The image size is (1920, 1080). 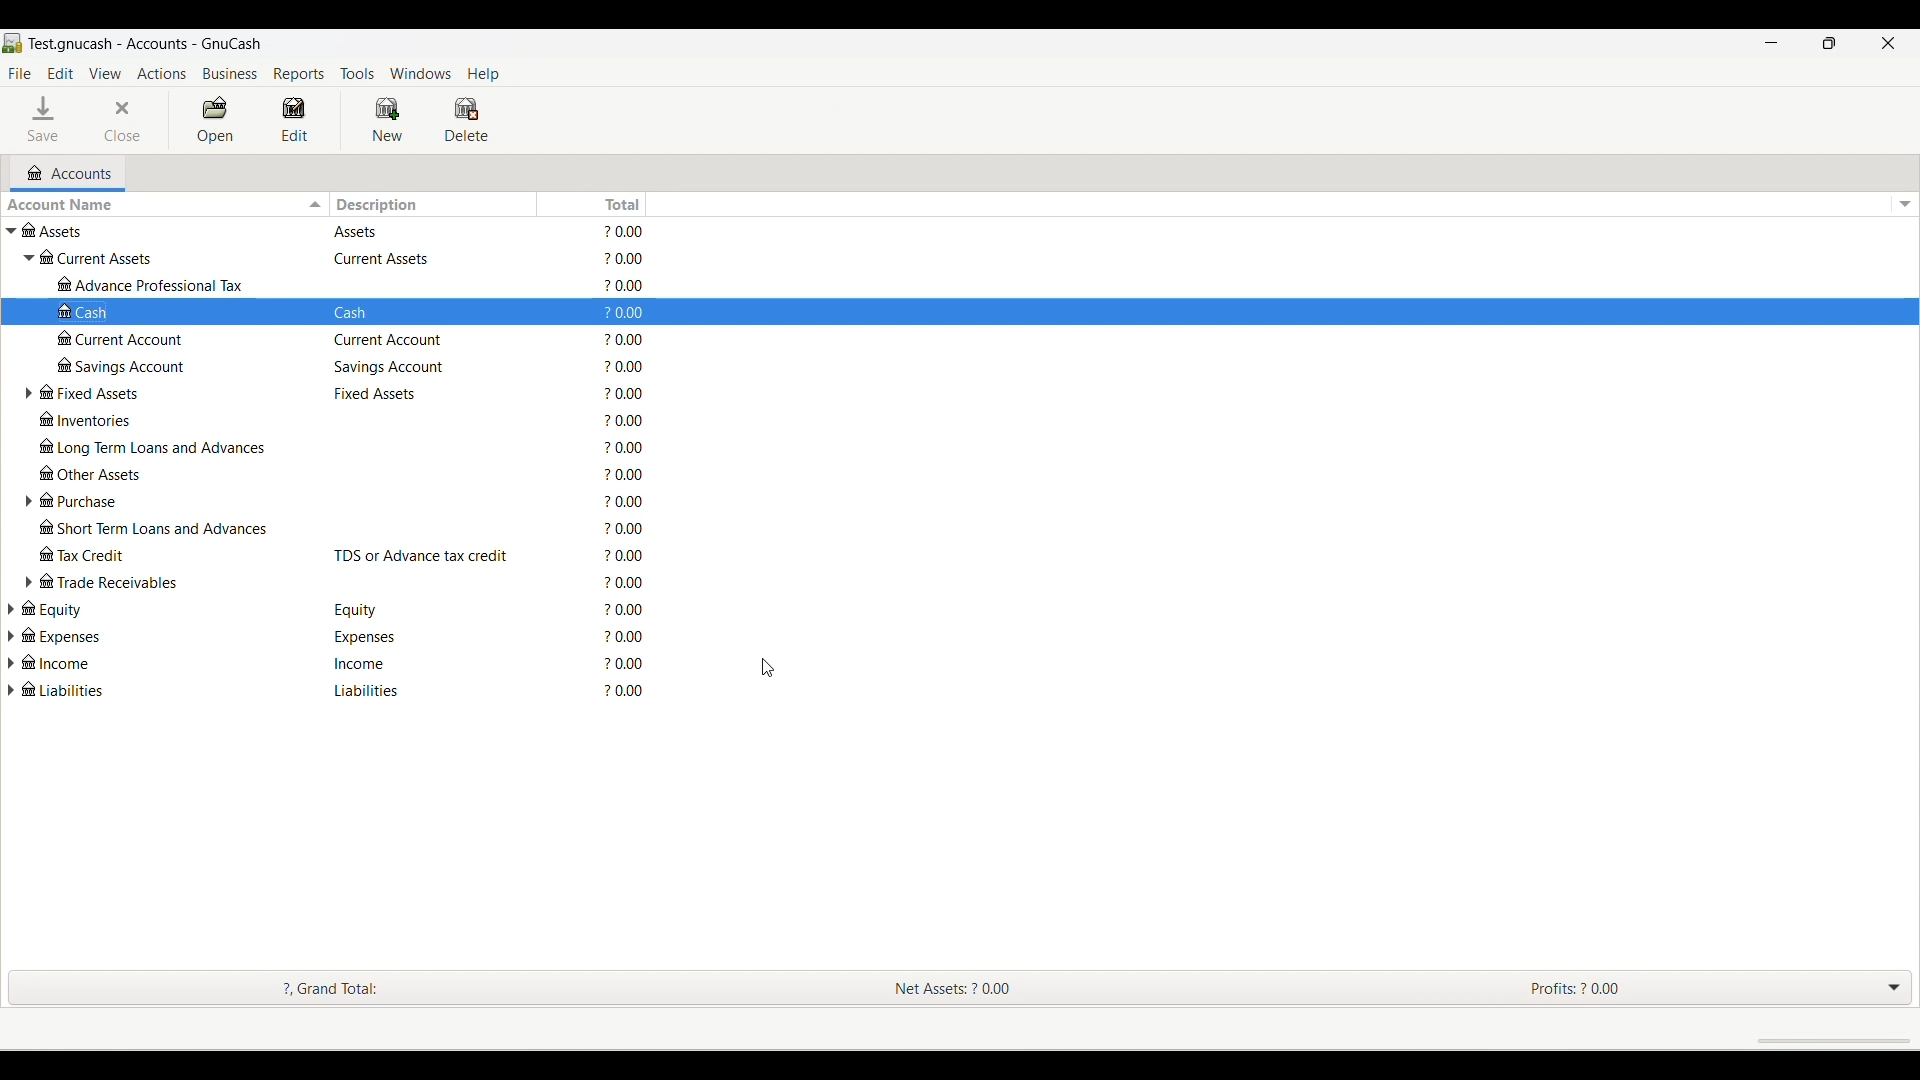 What do you see at coordinates (483, 74) in the screenshot?
I see `Help` at bounding box center [483, 74].